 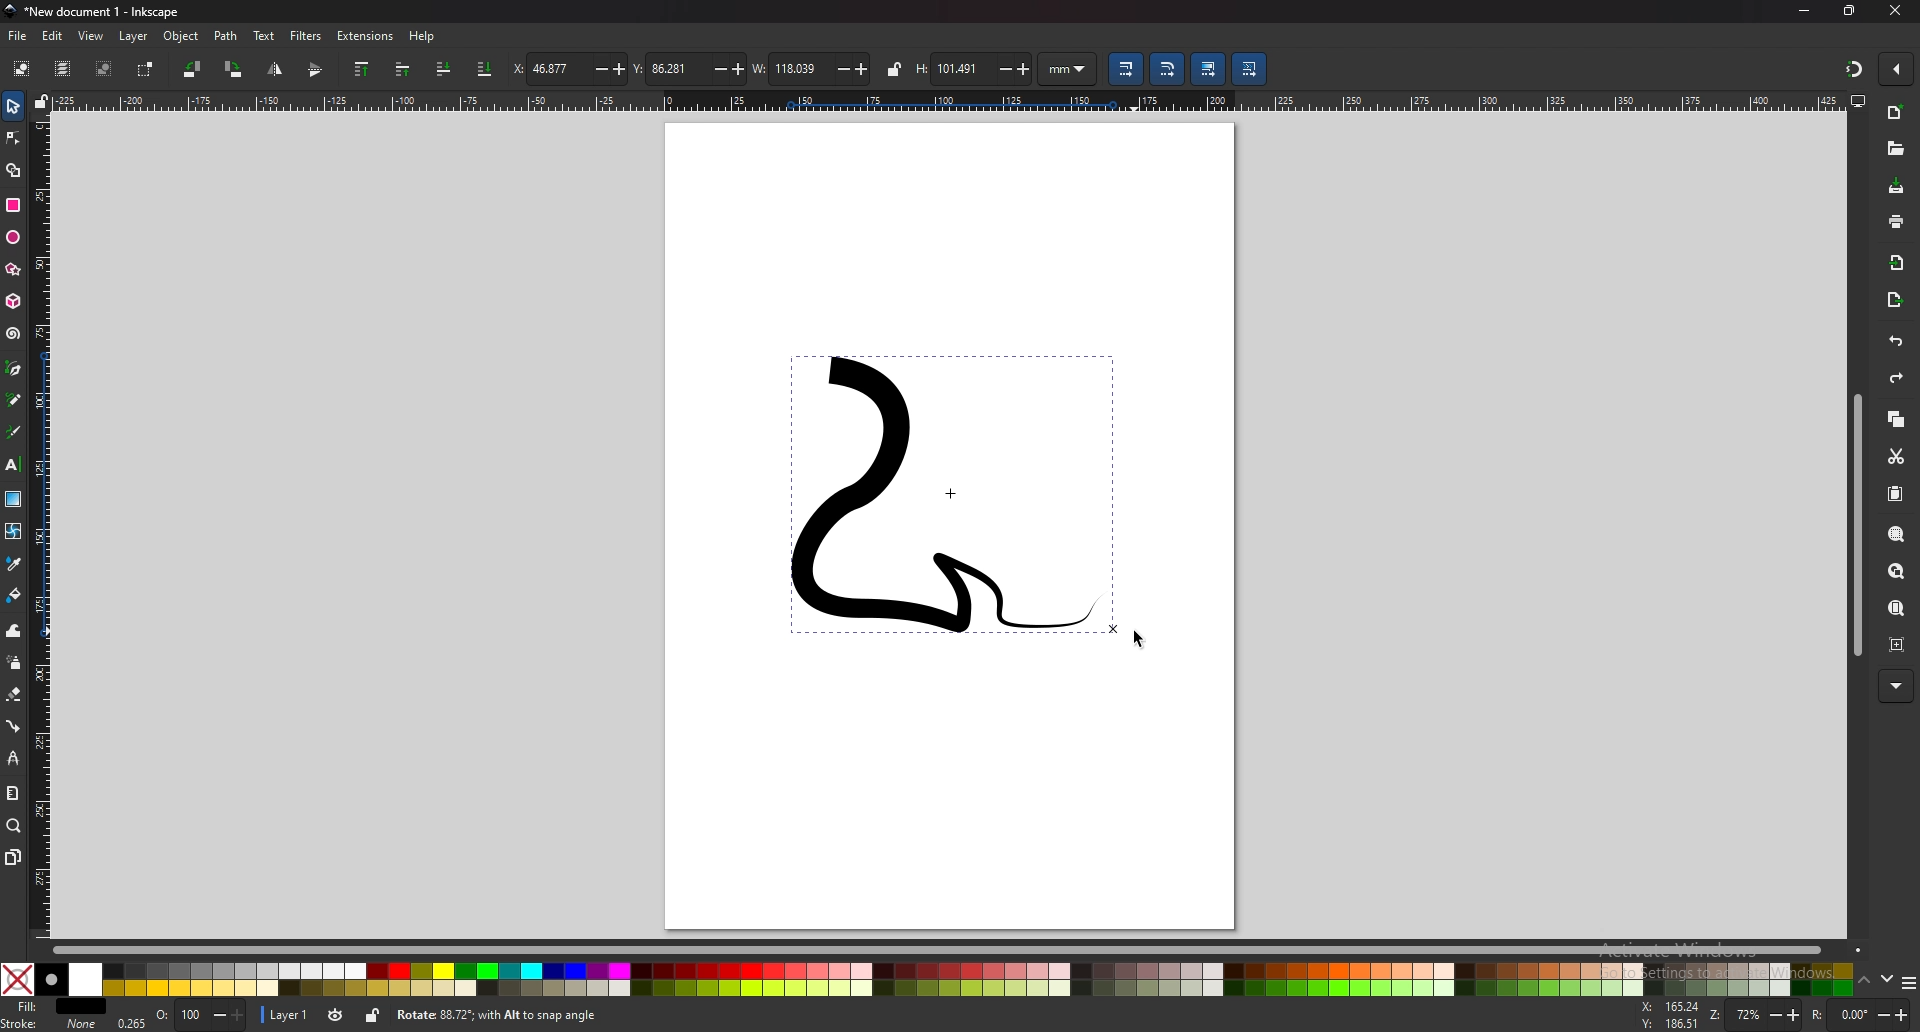 I want to click on lock, so click(x=893, y=68).